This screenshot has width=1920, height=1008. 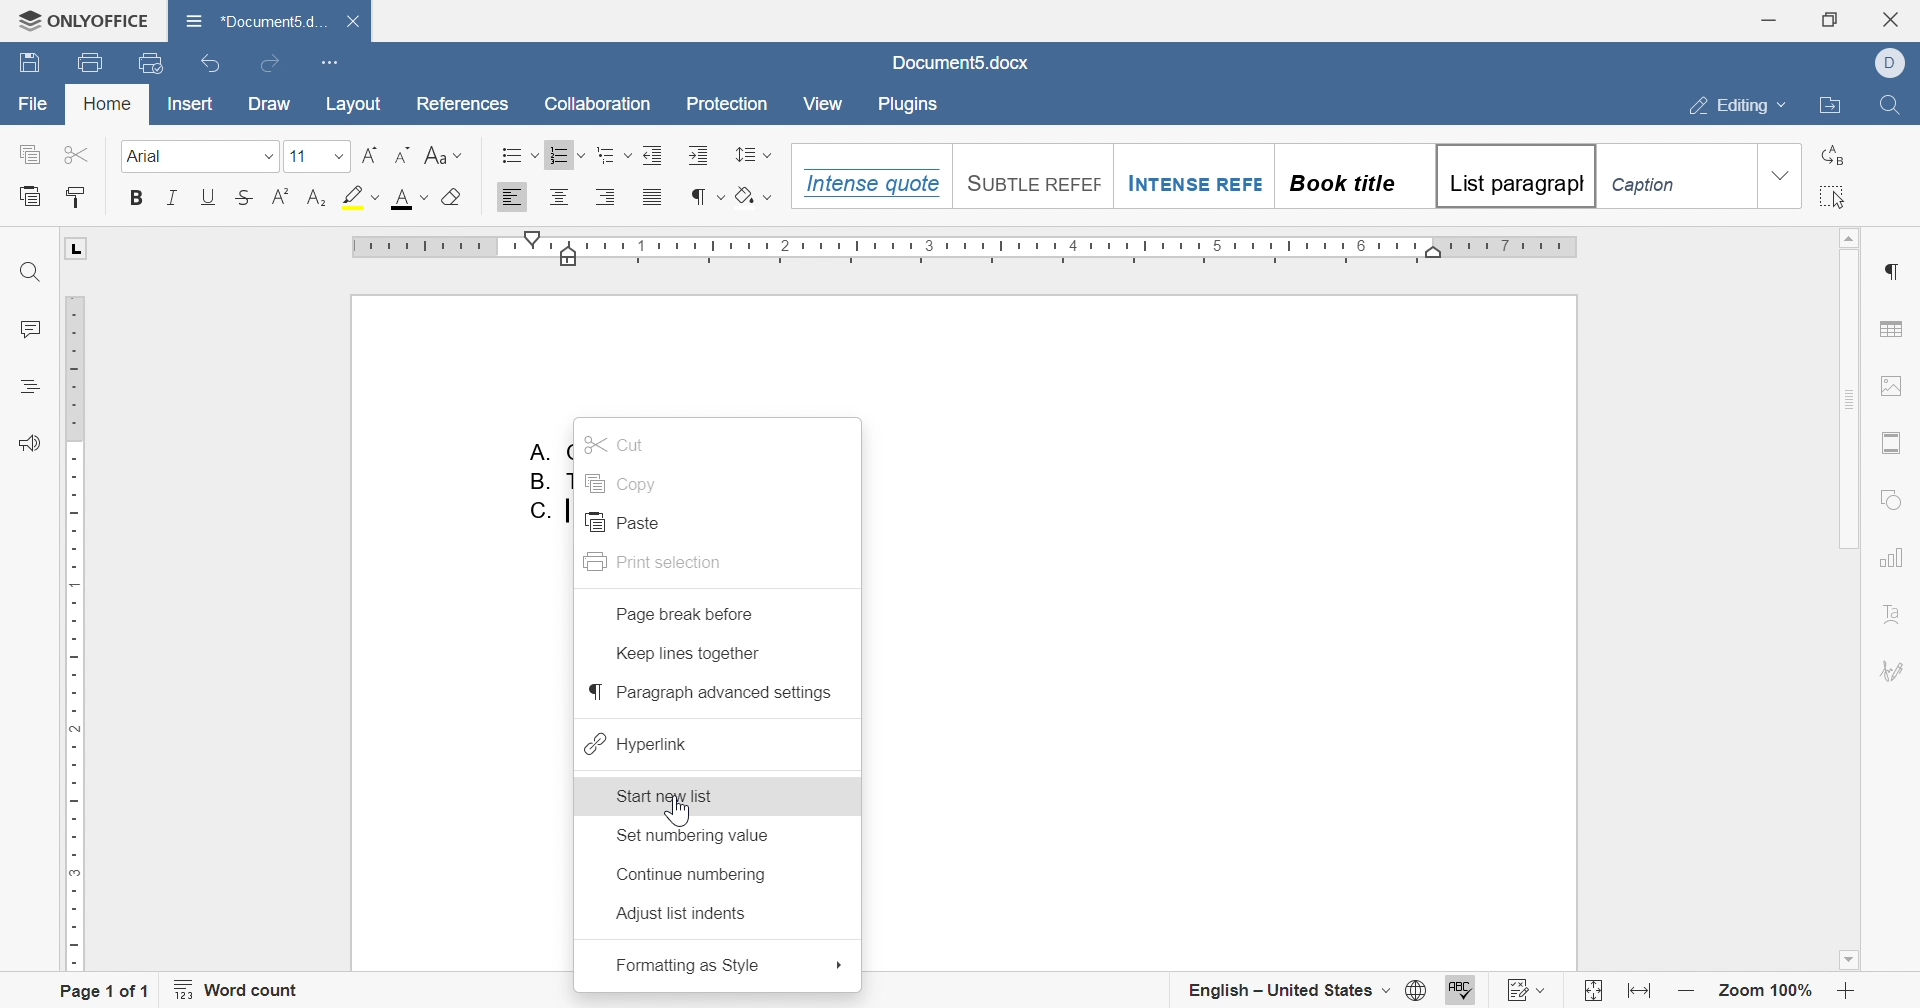 What do you see at coordinates (1835, 107) in the screenshot?
I see `open file location` at bounding box center [1835, 107].